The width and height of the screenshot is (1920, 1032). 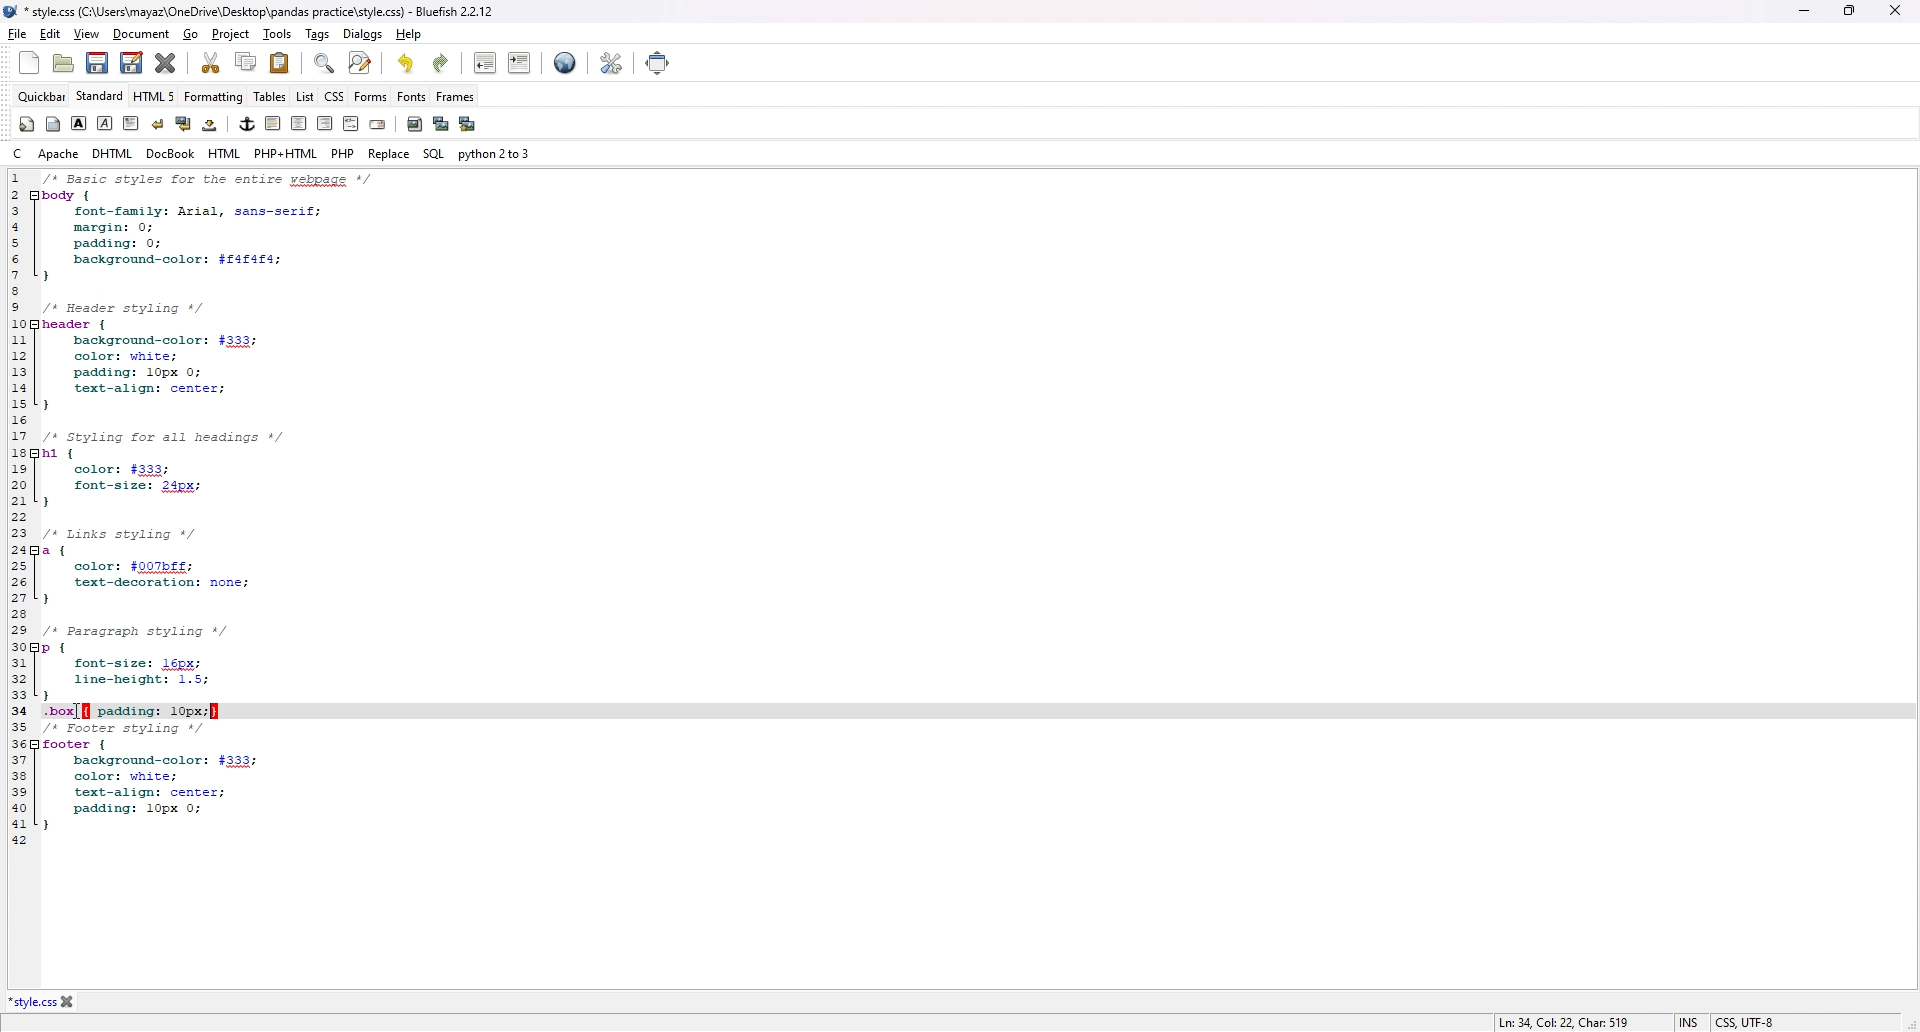 What do you see at coordinates (16, 155) in the screenshot?
I see `c` at bounding box center [16, 155].